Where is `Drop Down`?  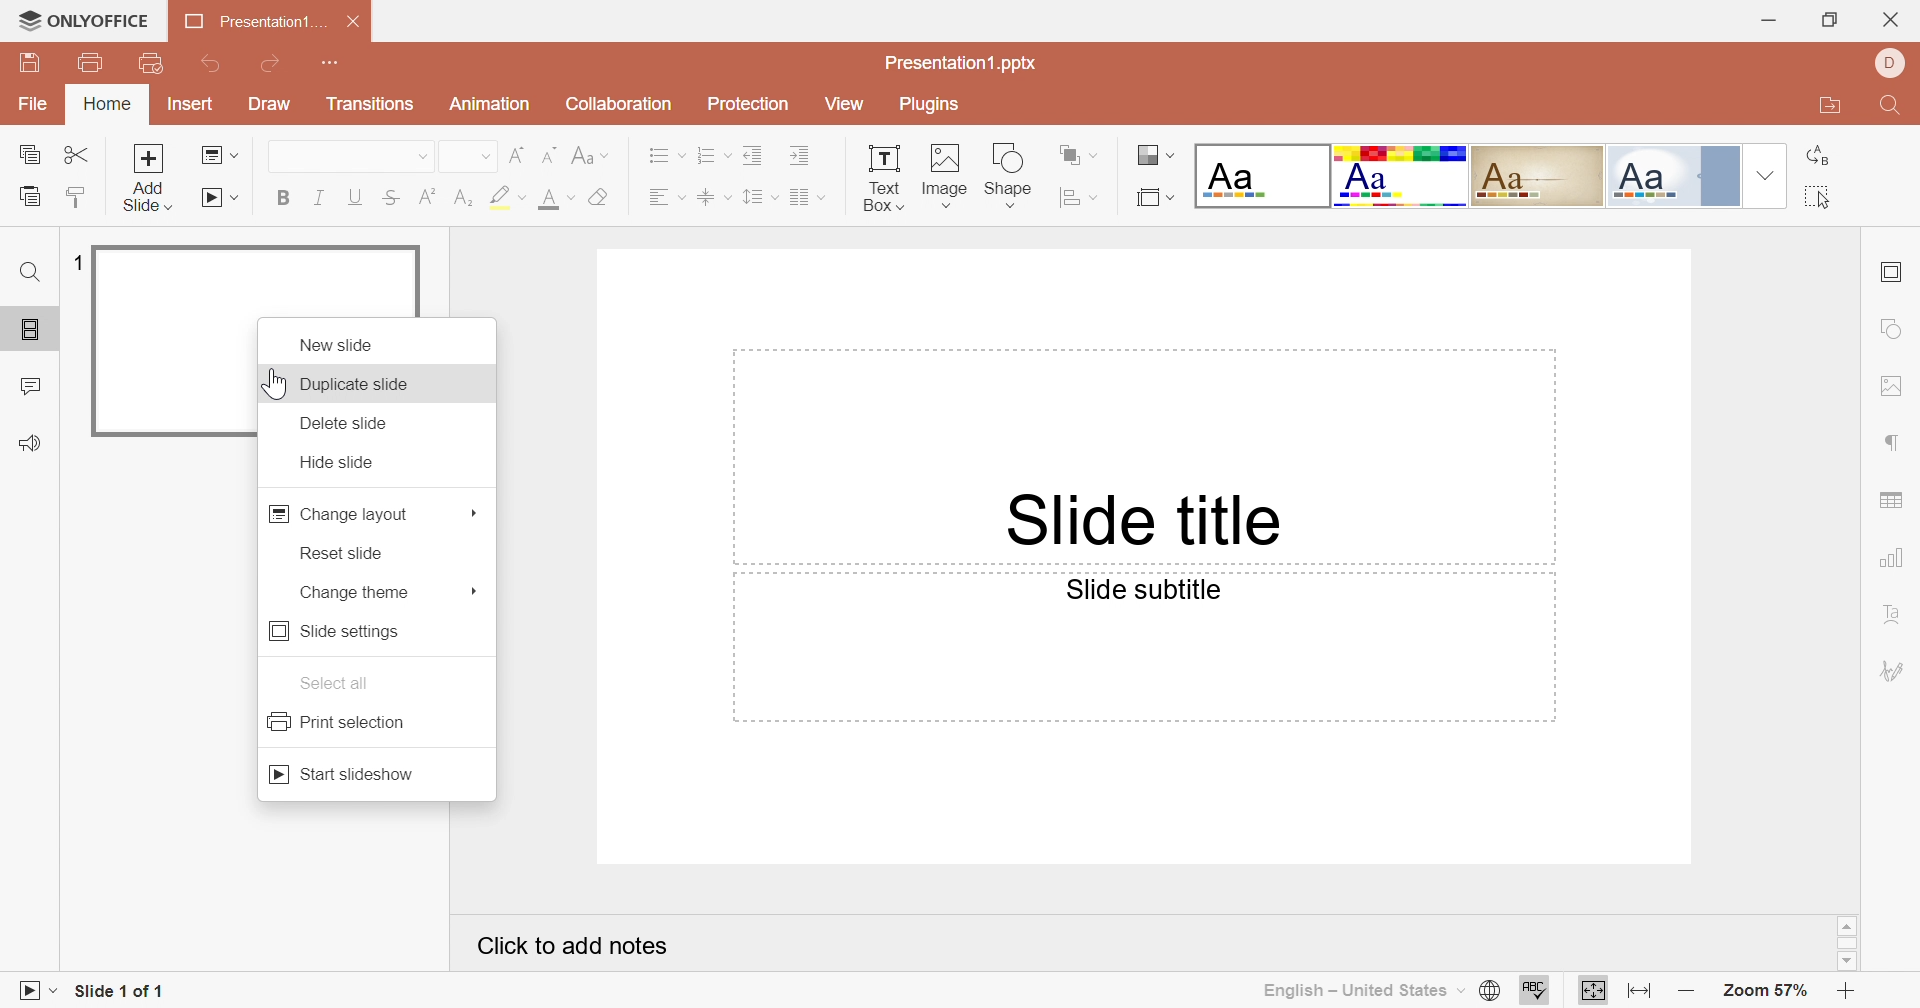 Drop Down is located at coordinates (416, 157).